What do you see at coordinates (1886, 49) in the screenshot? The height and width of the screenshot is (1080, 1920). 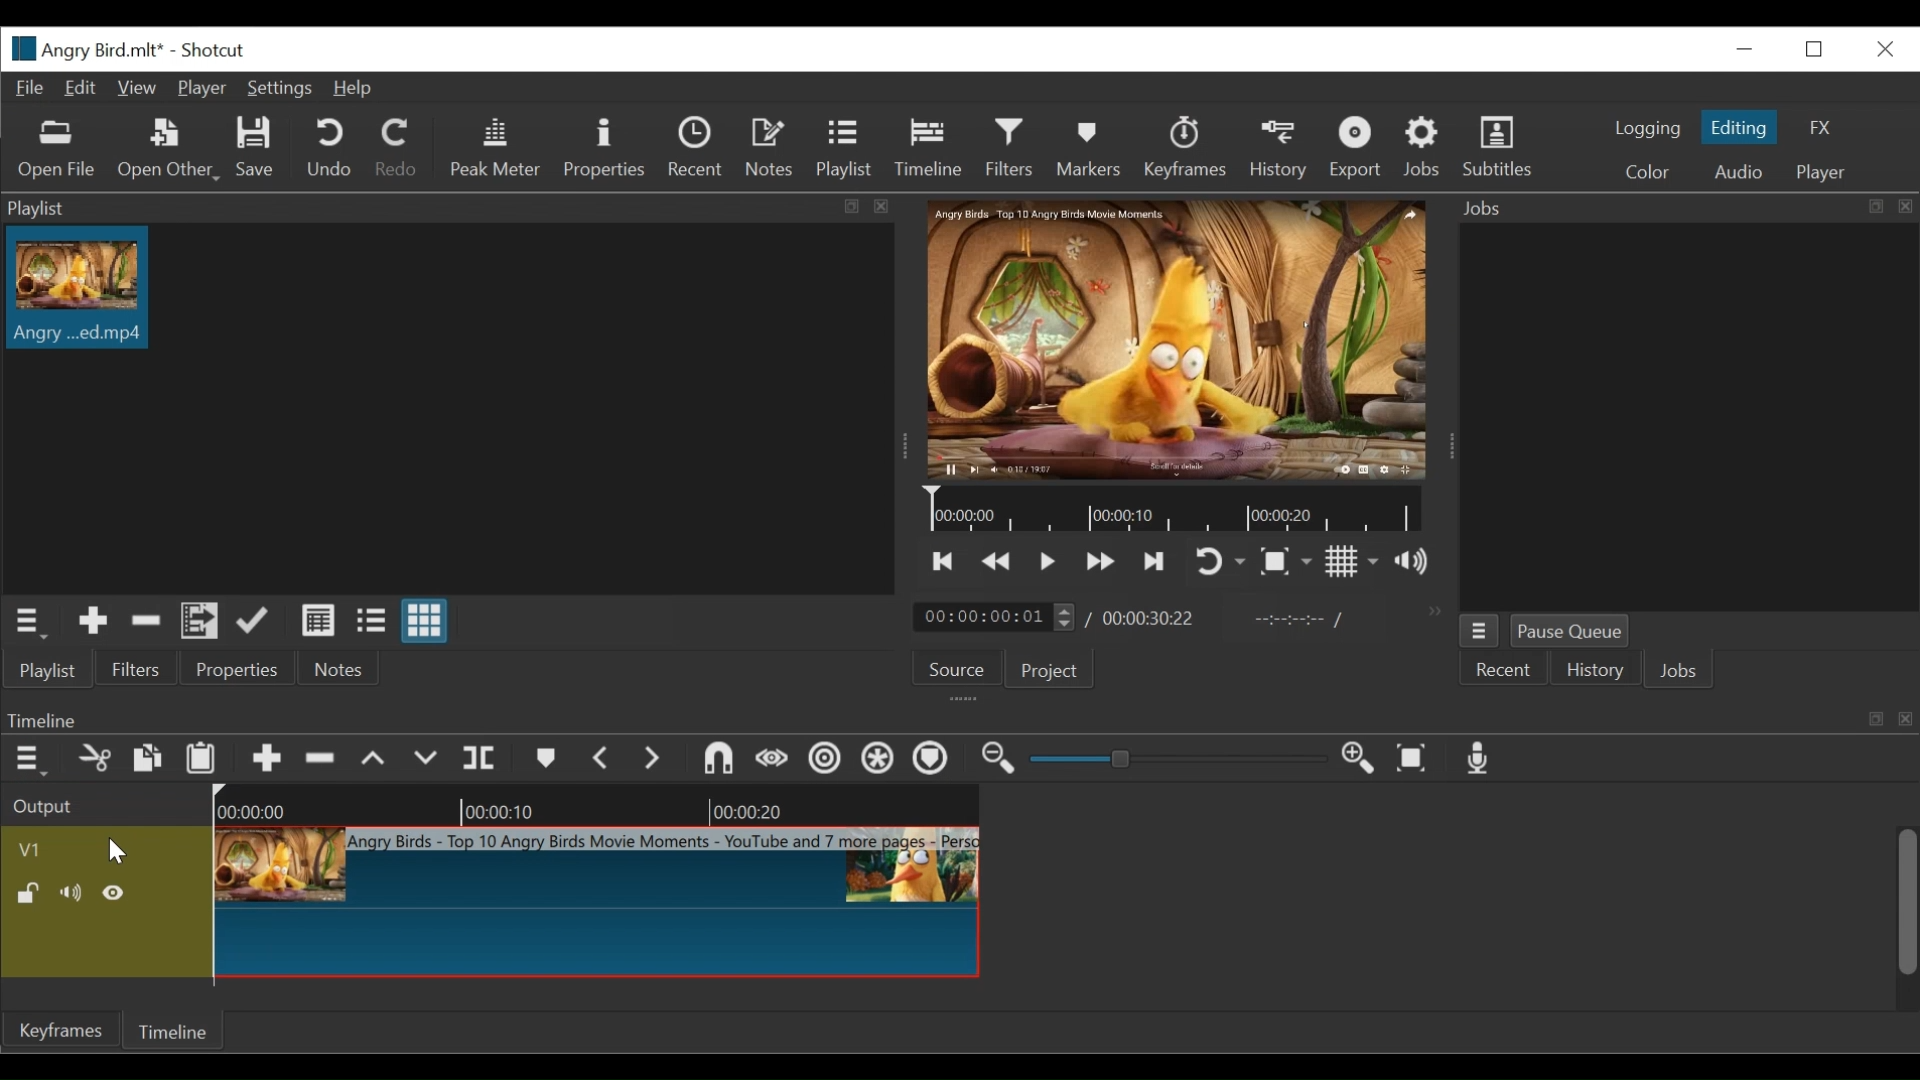 I see `Close` at bounding box center [1886, 49].